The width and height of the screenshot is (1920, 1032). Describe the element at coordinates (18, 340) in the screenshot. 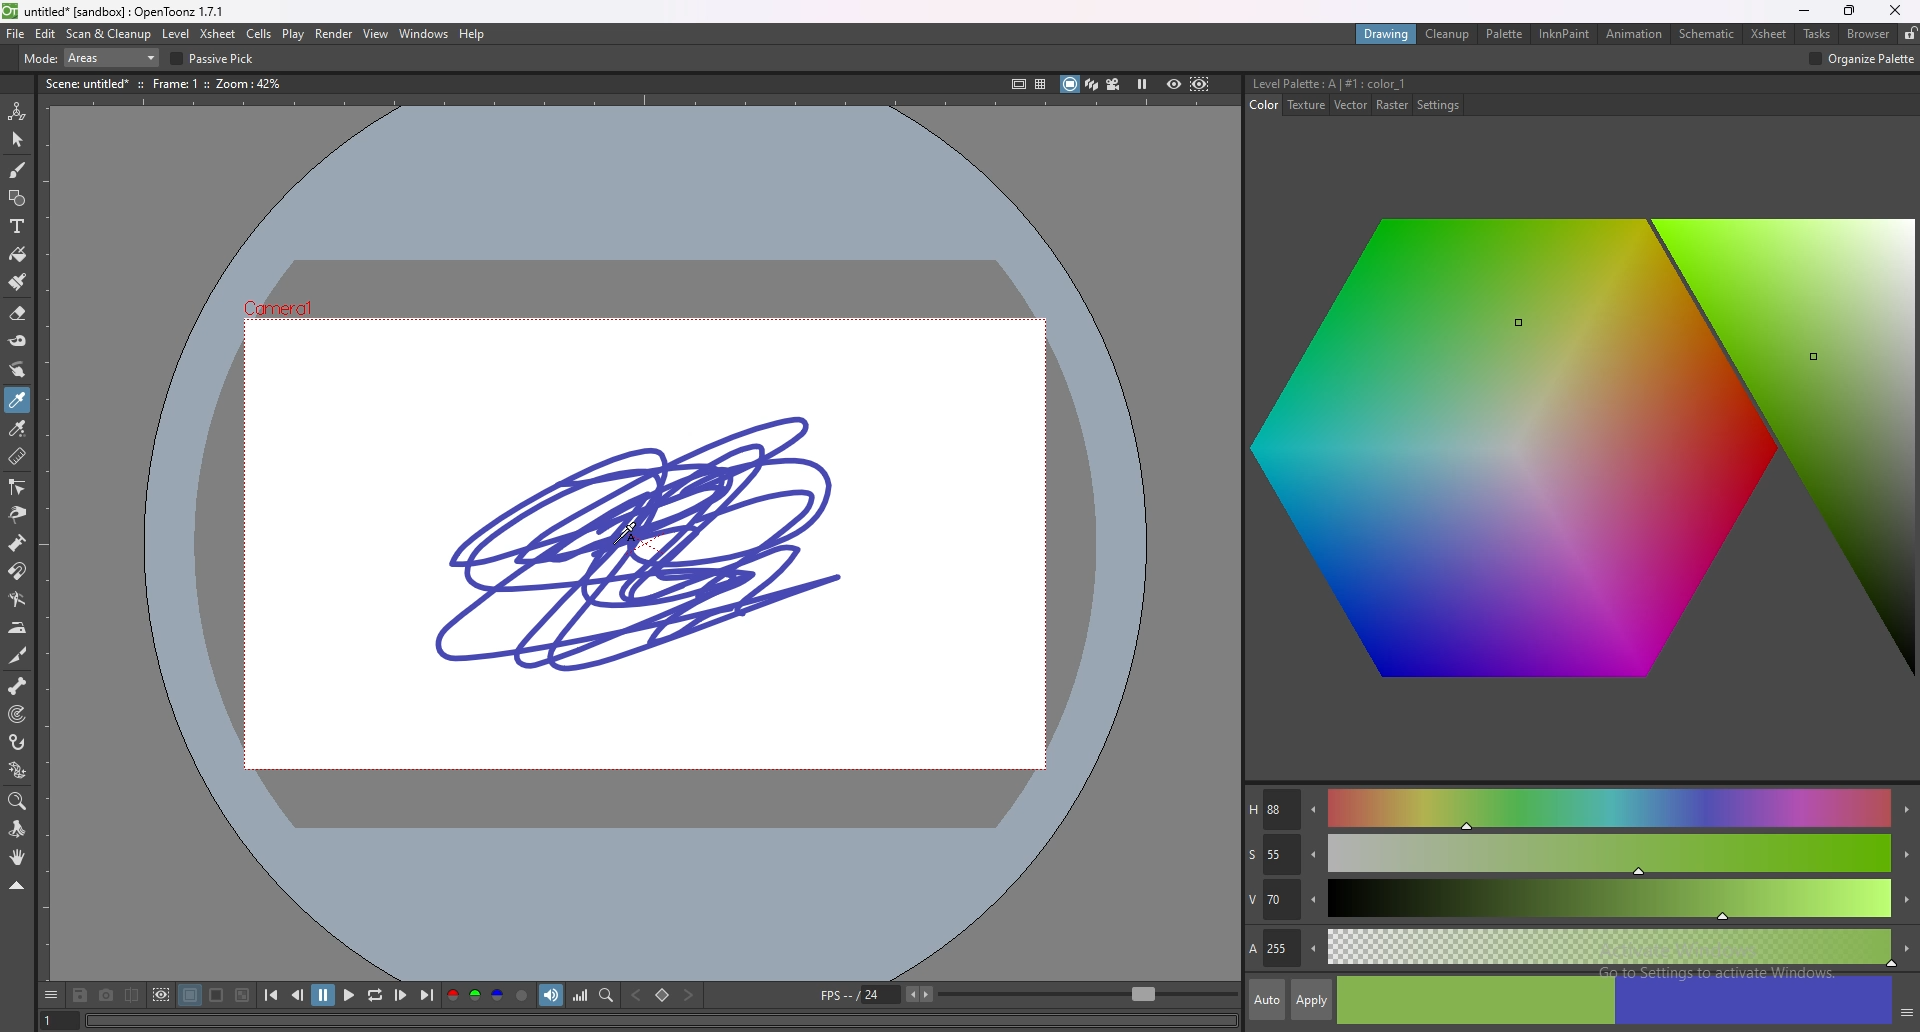

I see `tape tool` at that location.